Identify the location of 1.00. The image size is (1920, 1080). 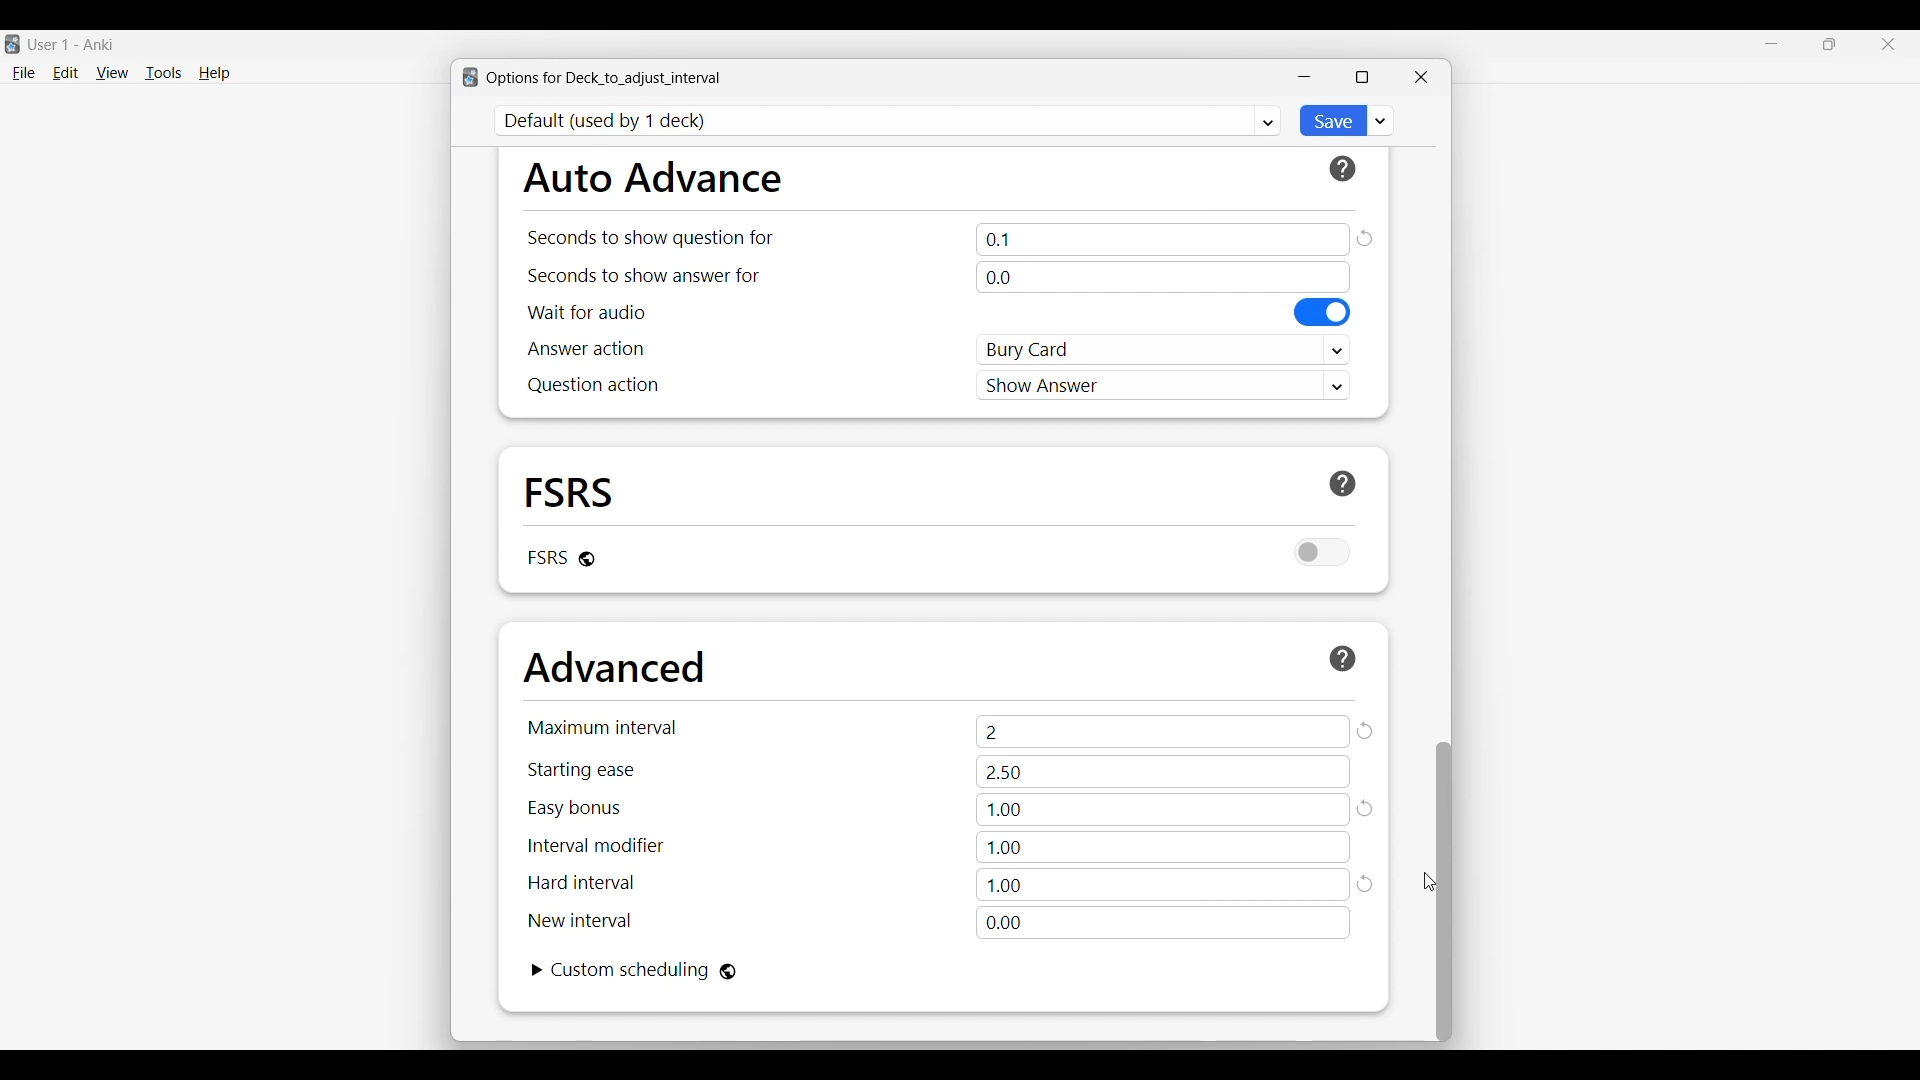
(1163, 885).